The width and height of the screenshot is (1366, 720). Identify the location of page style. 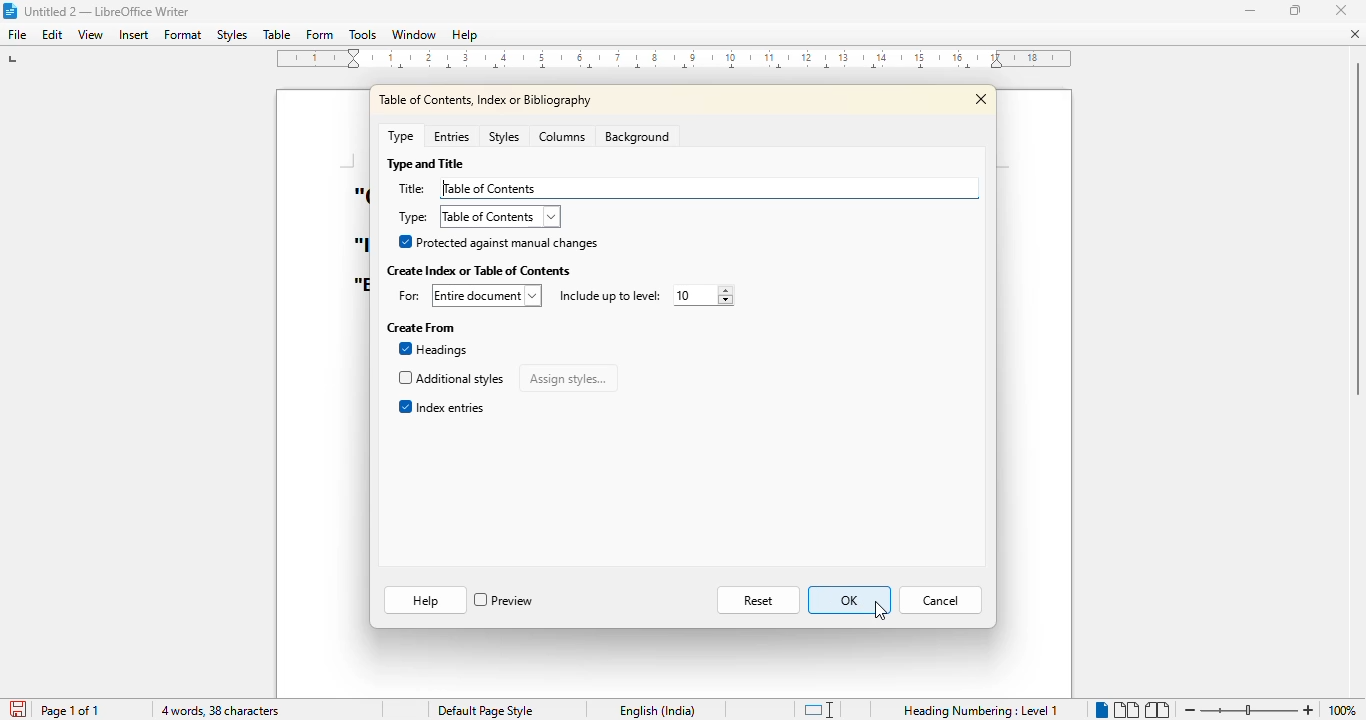
(484, 711).